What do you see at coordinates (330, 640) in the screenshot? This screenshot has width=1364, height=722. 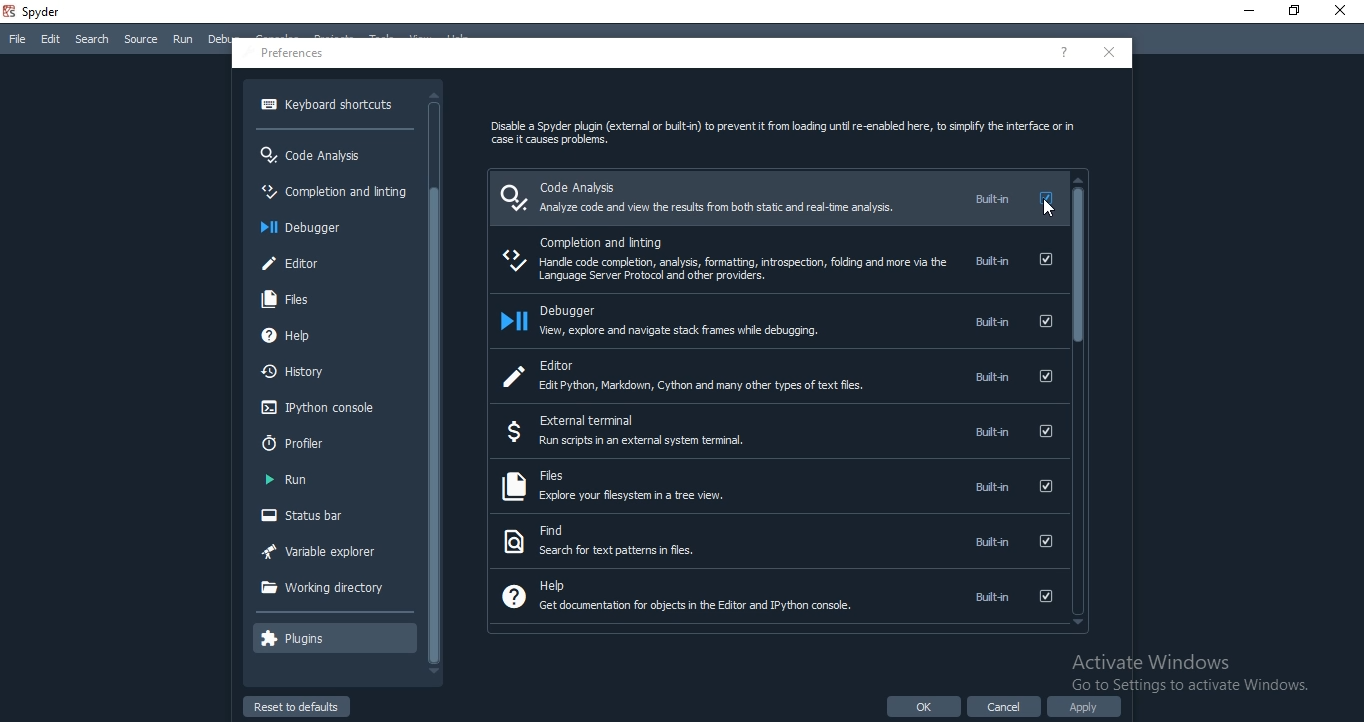 I see `plugins` at bounding box center [330, 640].